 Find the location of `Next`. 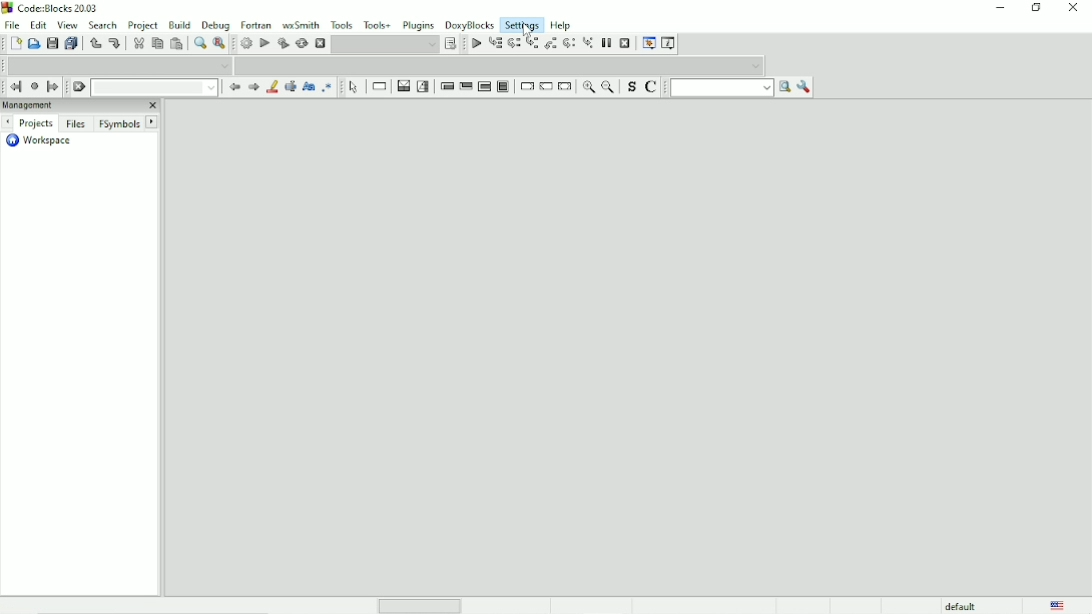

Next is located at coordinates (152, 121).